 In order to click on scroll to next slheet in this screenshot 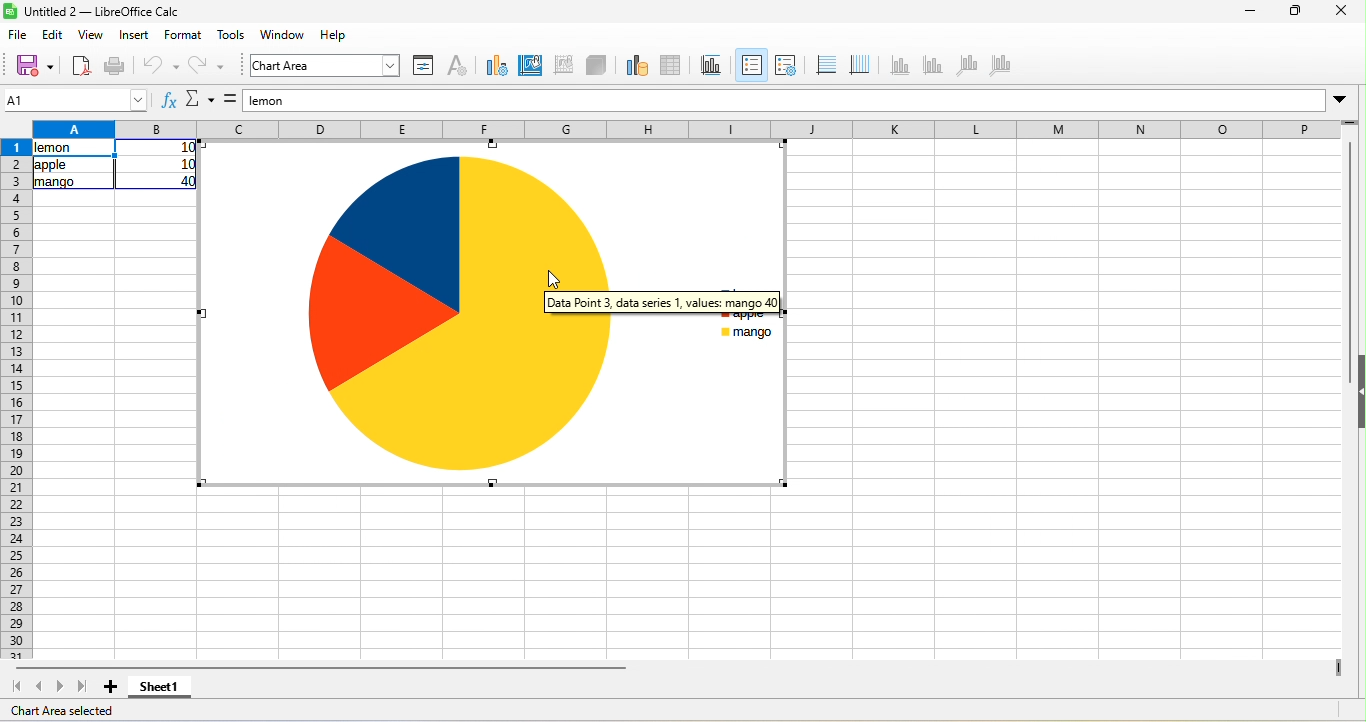, I will do `click(60, 689)`.